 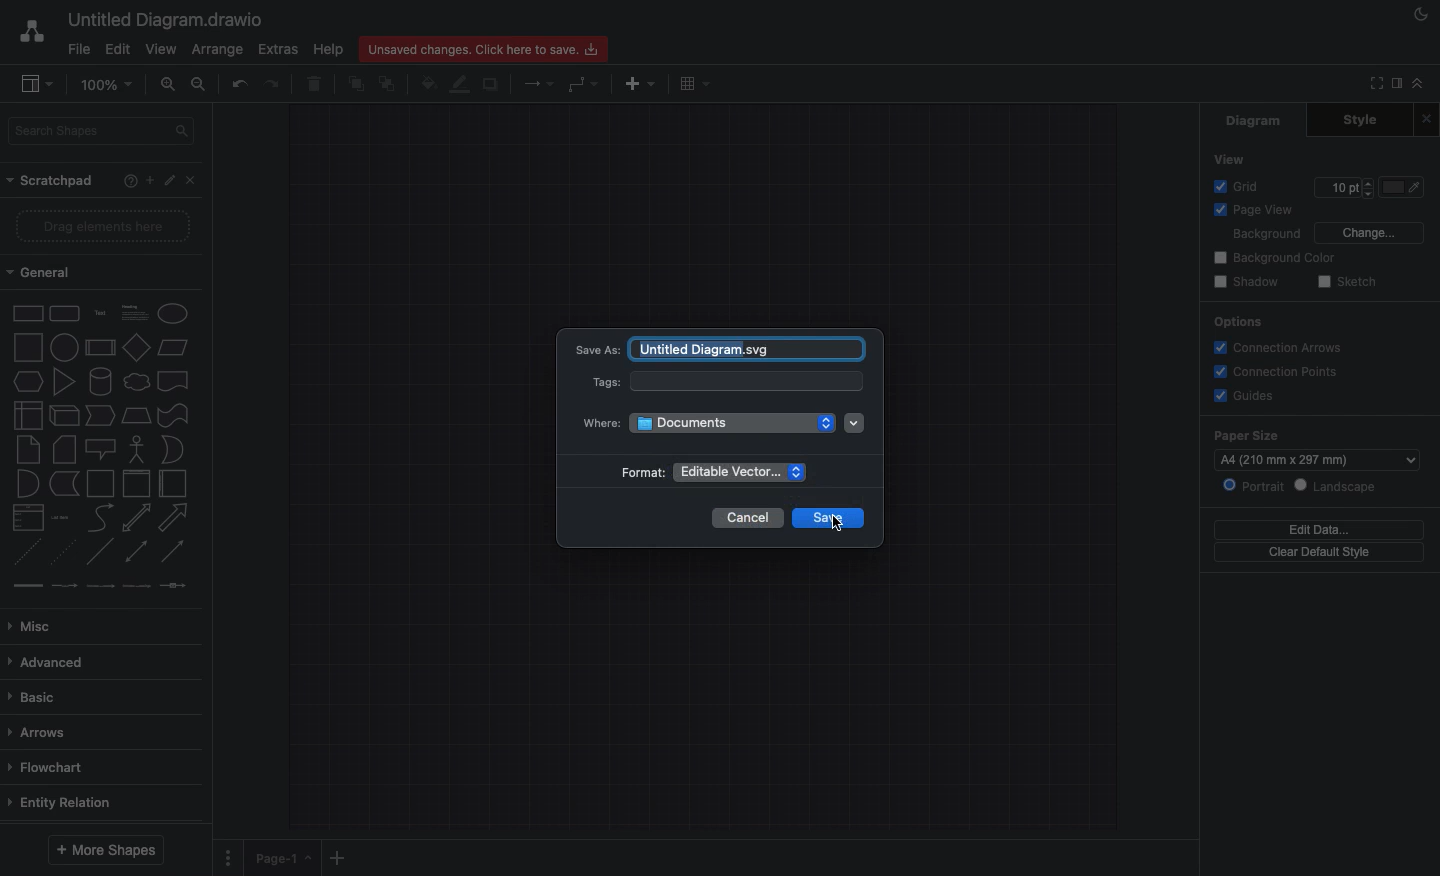 I want to click on Enable vector, so click(x=744, y=472).